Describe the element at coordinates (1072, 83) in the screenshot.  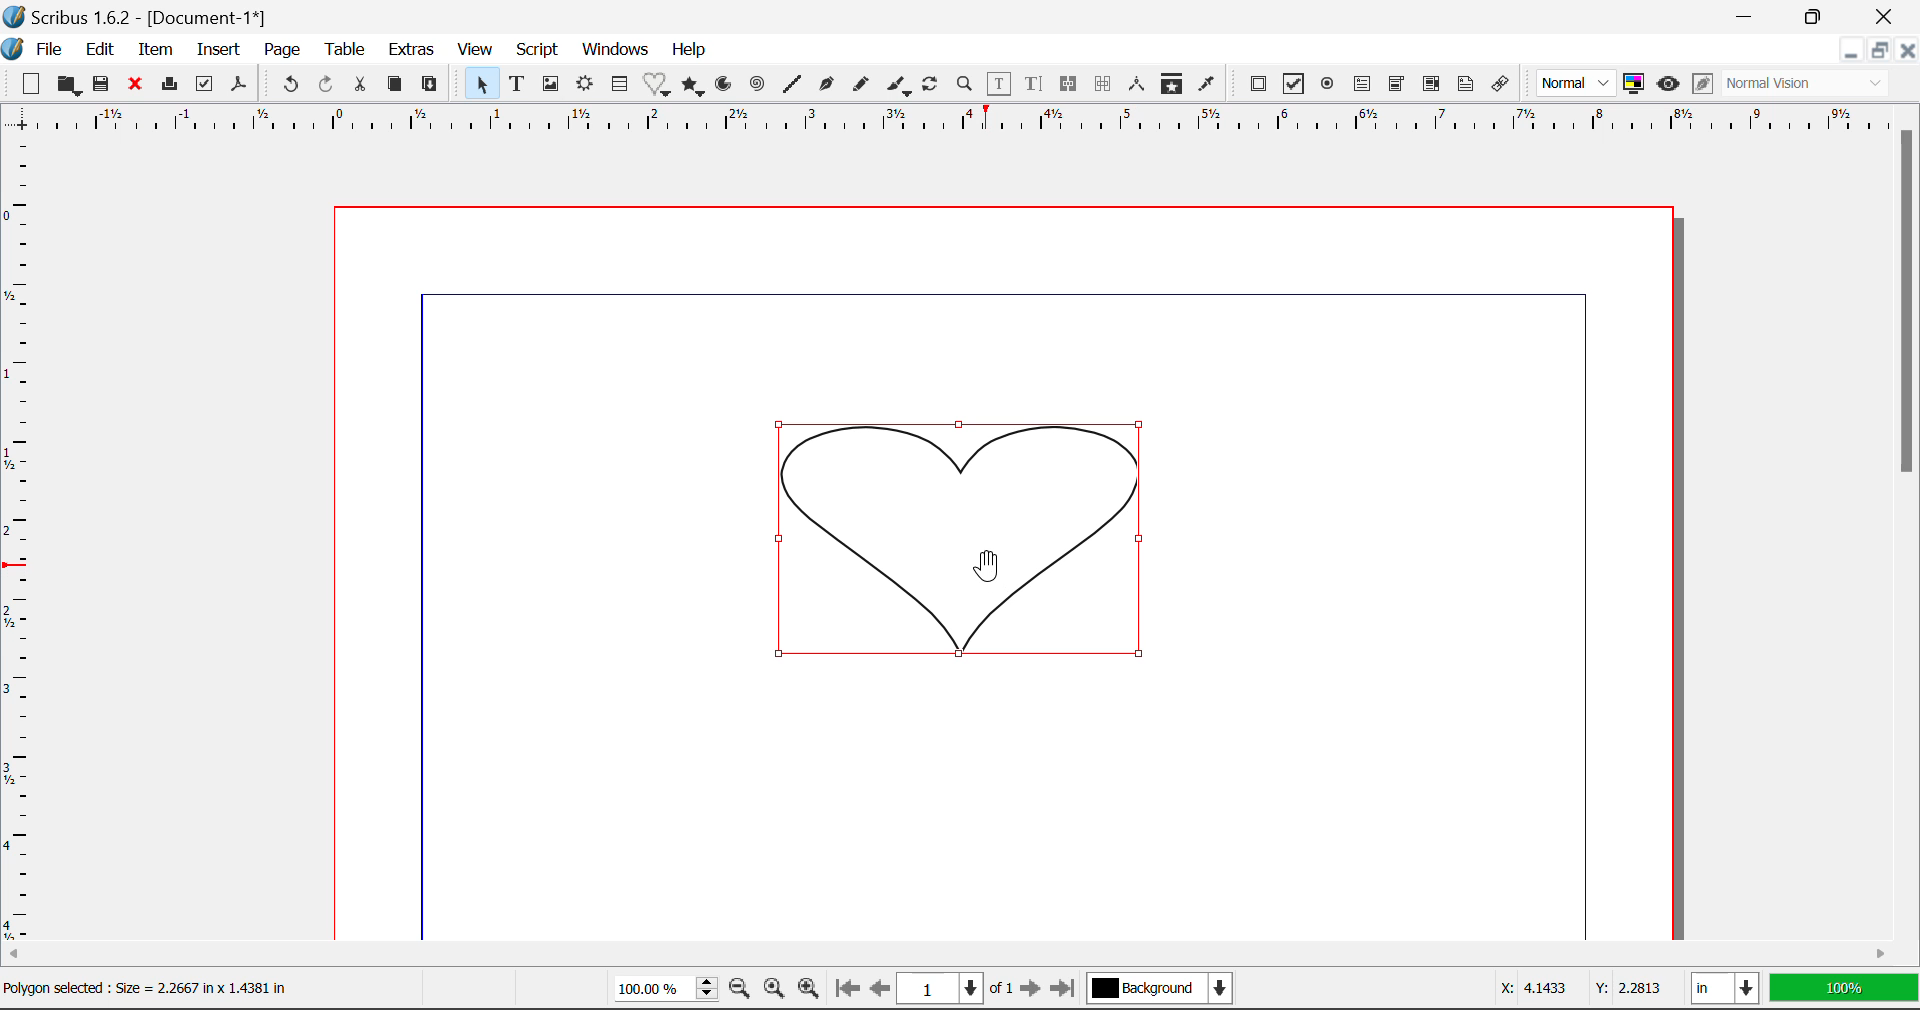
I see `Link Text Frames` at that location.